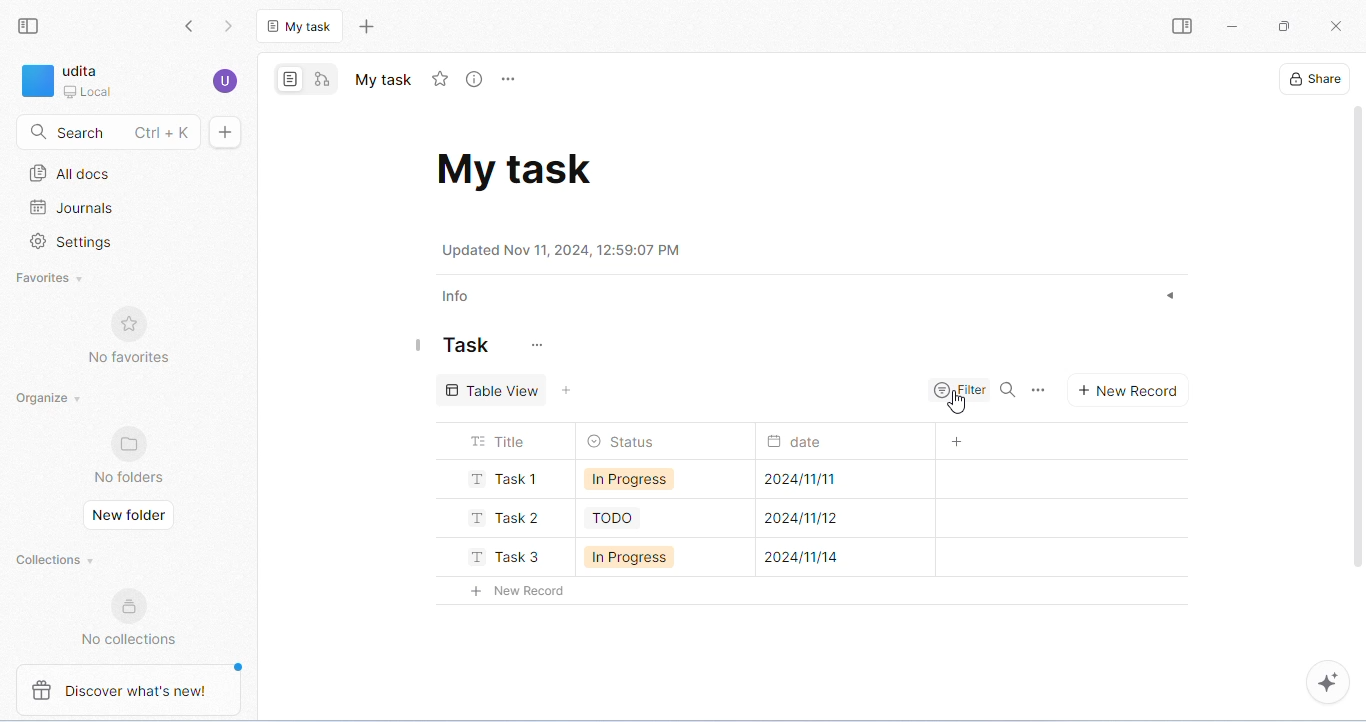  What do you see at coordinates (628, 481) in the screenshot?
I see `in progress` at bounding box center [628, 481].